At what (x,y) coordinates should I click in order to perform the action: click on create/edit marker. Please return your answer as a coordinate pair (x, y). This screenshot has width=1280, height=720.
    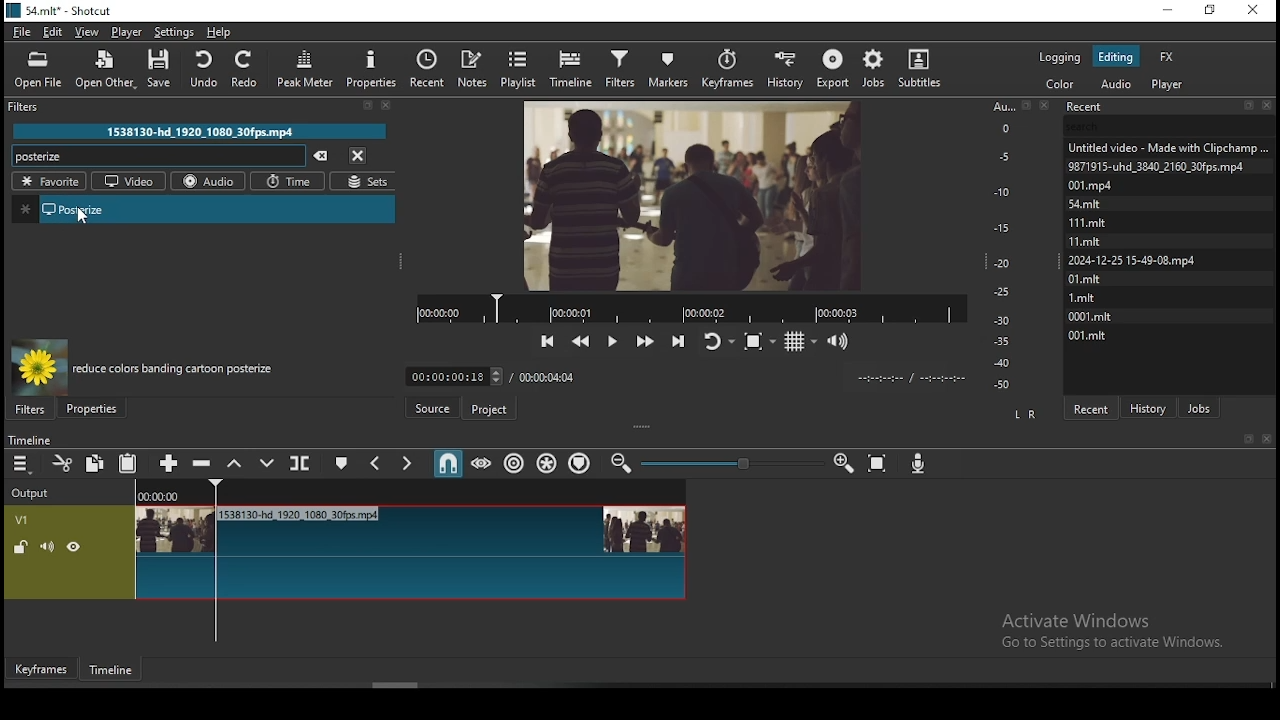
    Looking at the image, I should click on (342, 461).